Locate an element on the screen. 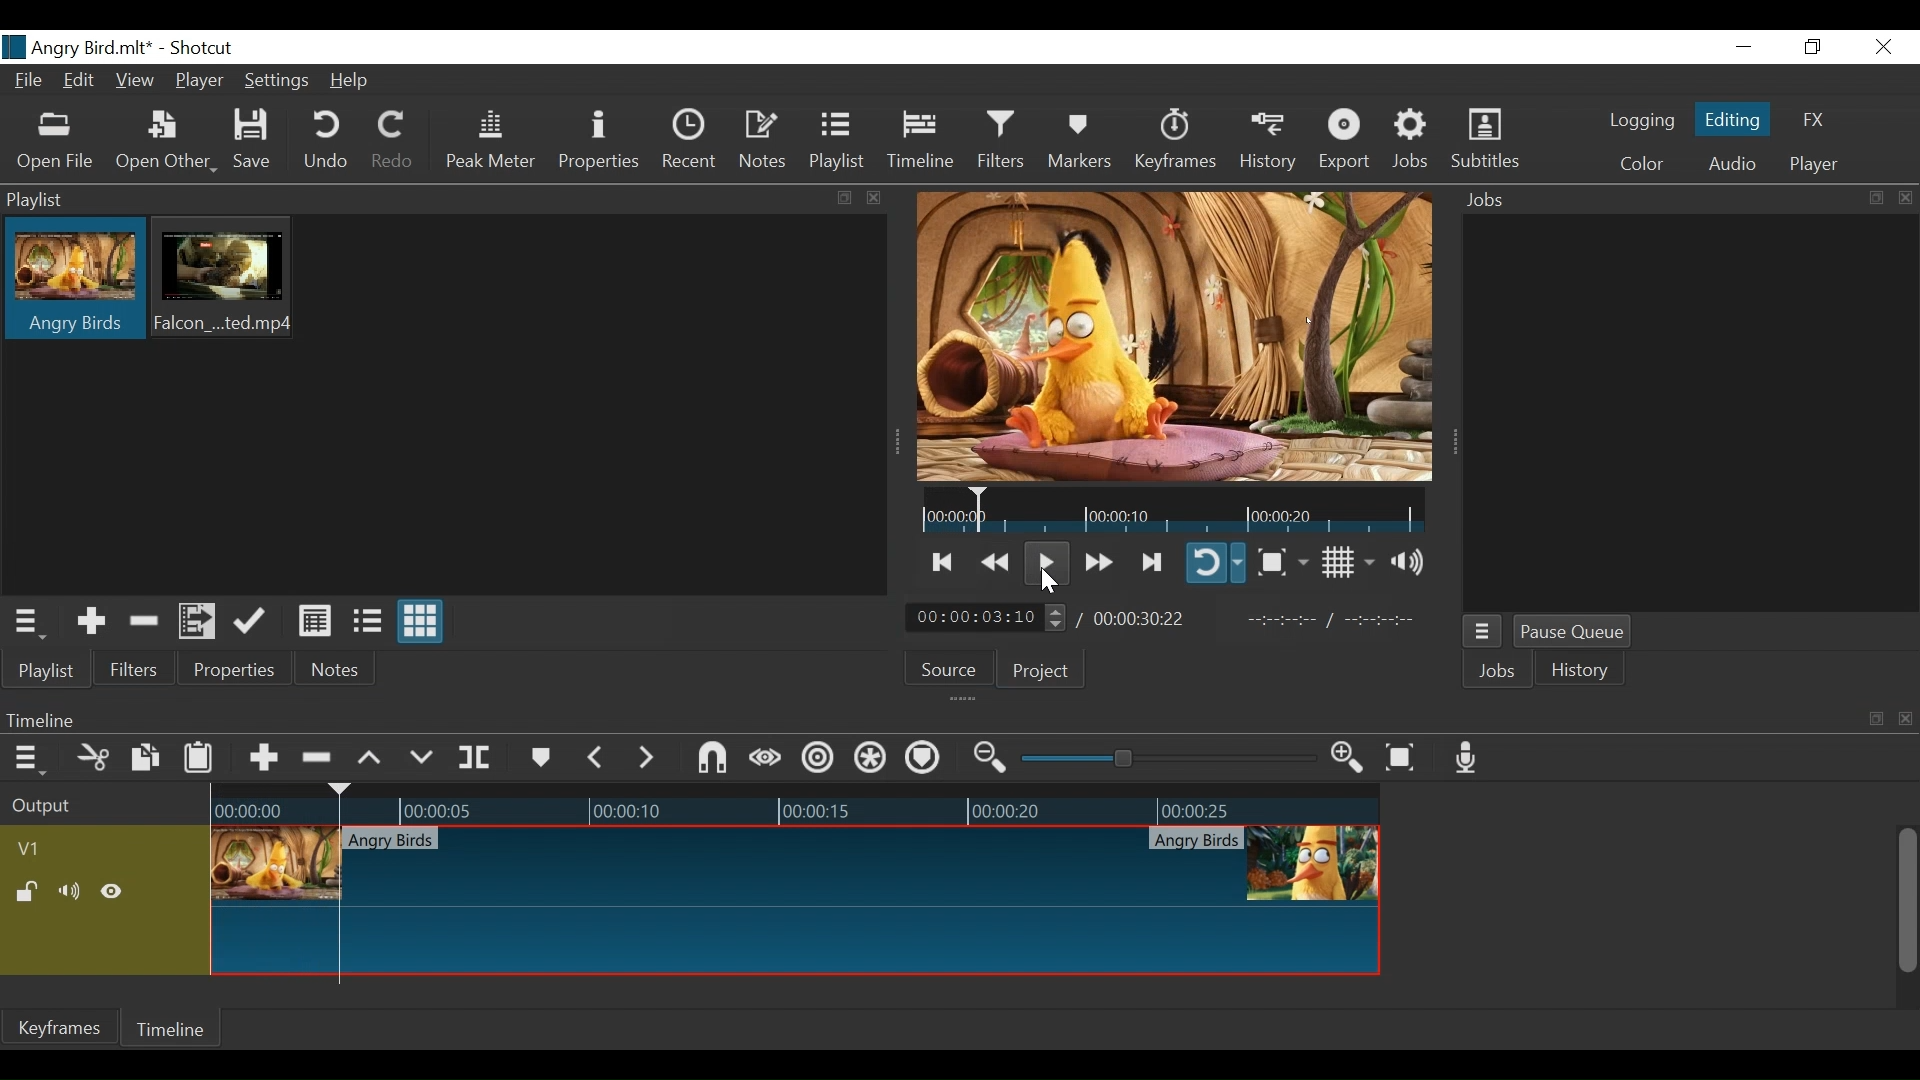 This screenshot has height=1080, width=1920. View as Detail is located at coordinates (314, 619).